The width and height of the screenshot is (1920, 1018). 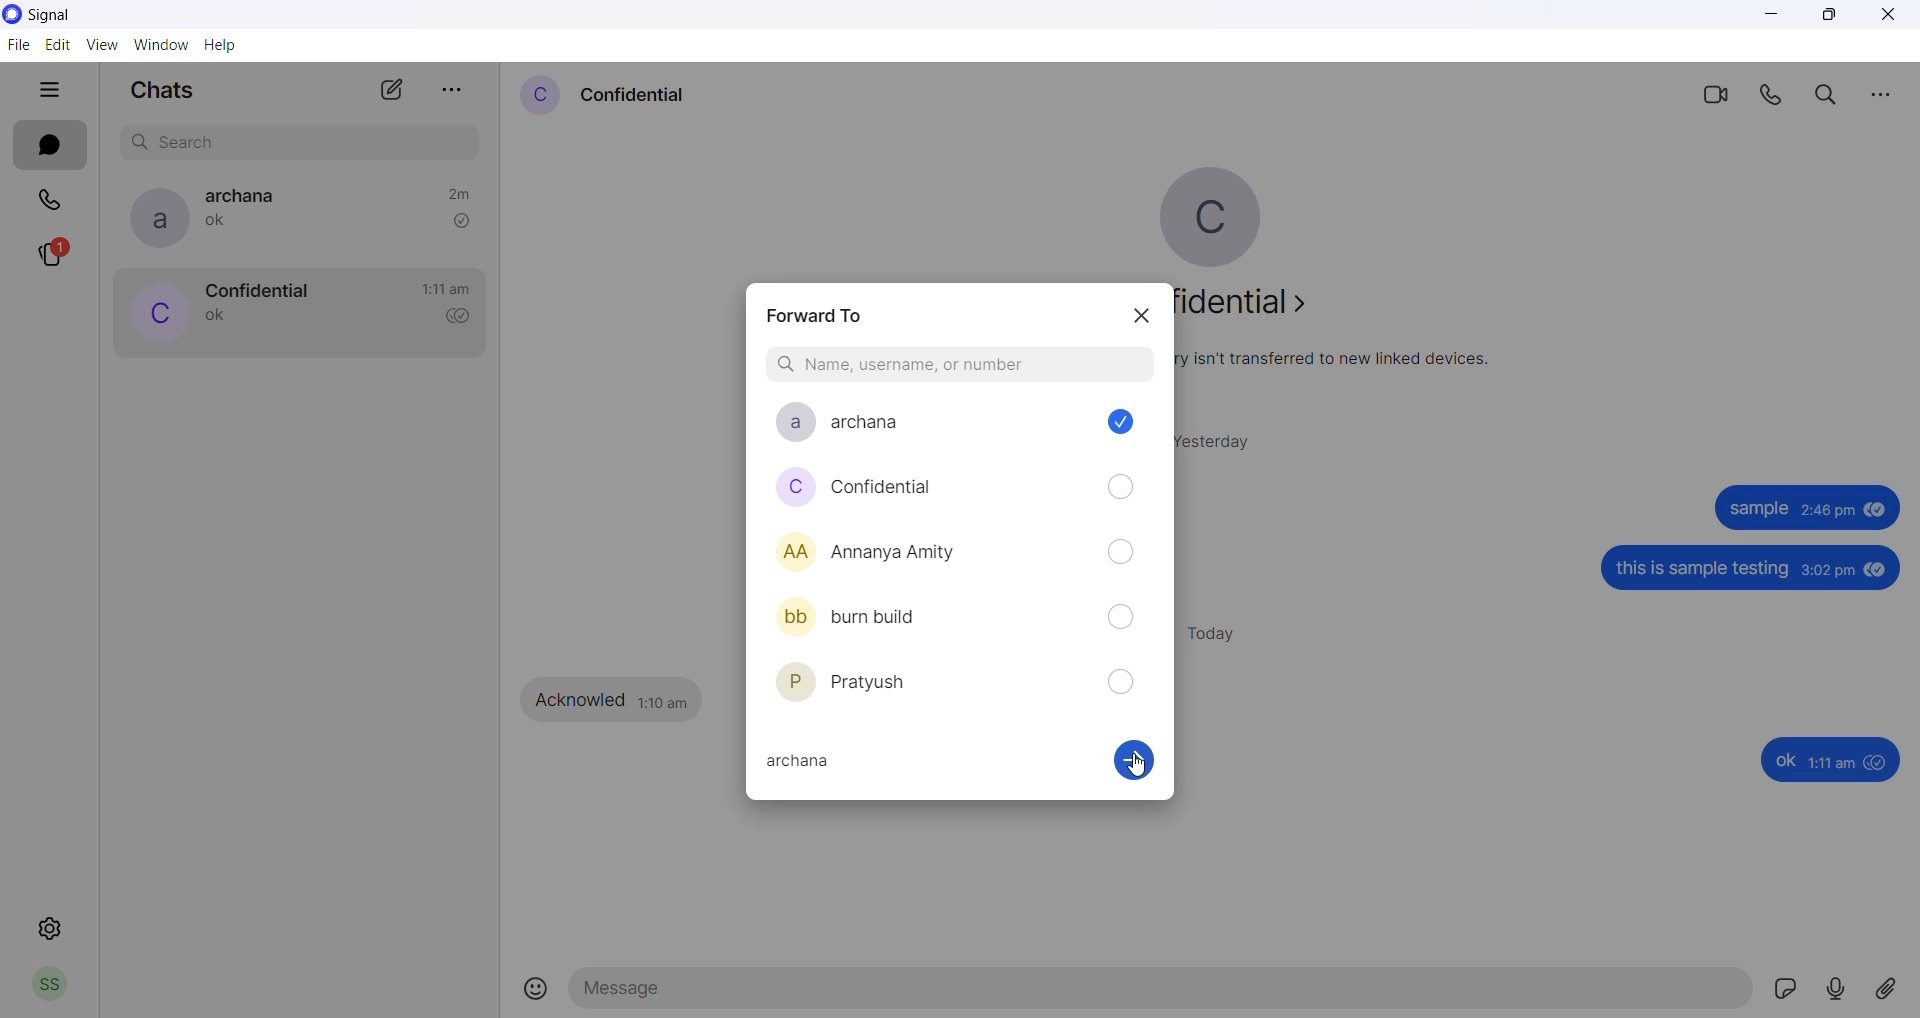 I want to click on forward checkbox, so click(x=1120, y=556).